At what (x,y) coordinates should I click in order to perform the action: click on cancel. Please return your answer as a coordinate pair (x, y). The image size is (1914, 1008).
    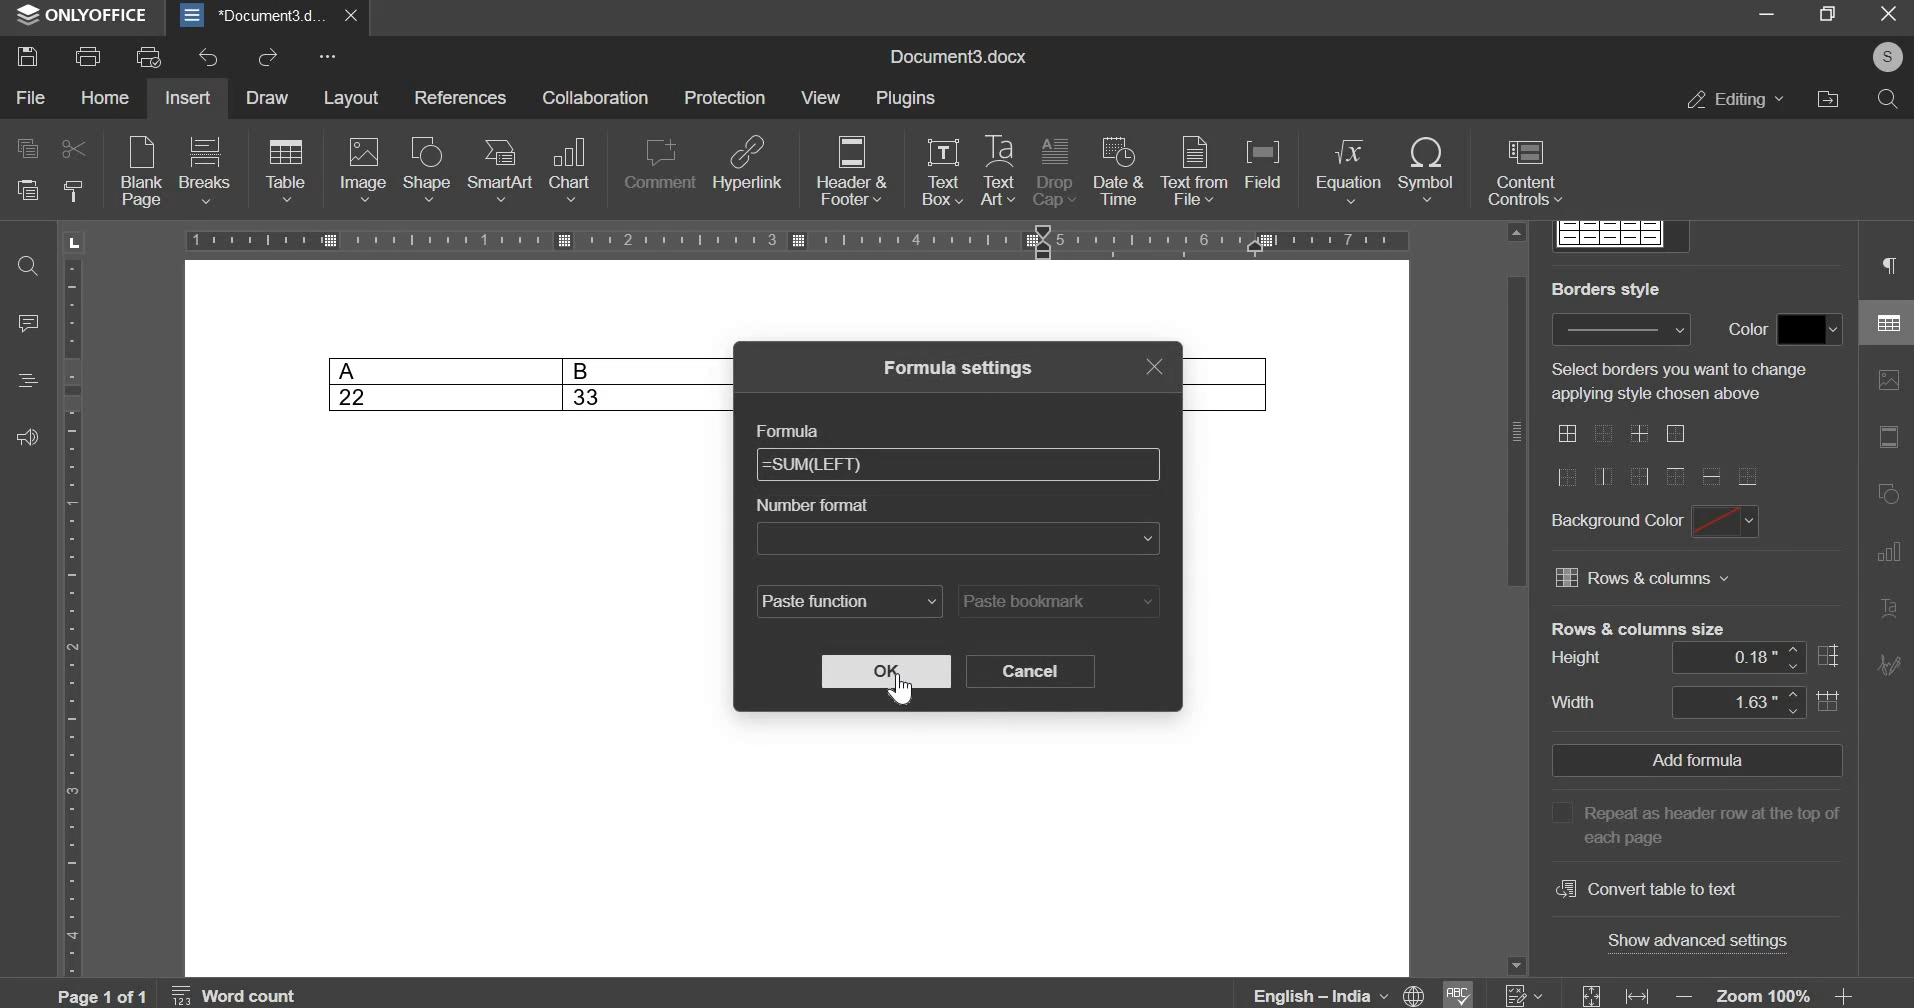
    Looking at the image, I should click on (1031, 671).